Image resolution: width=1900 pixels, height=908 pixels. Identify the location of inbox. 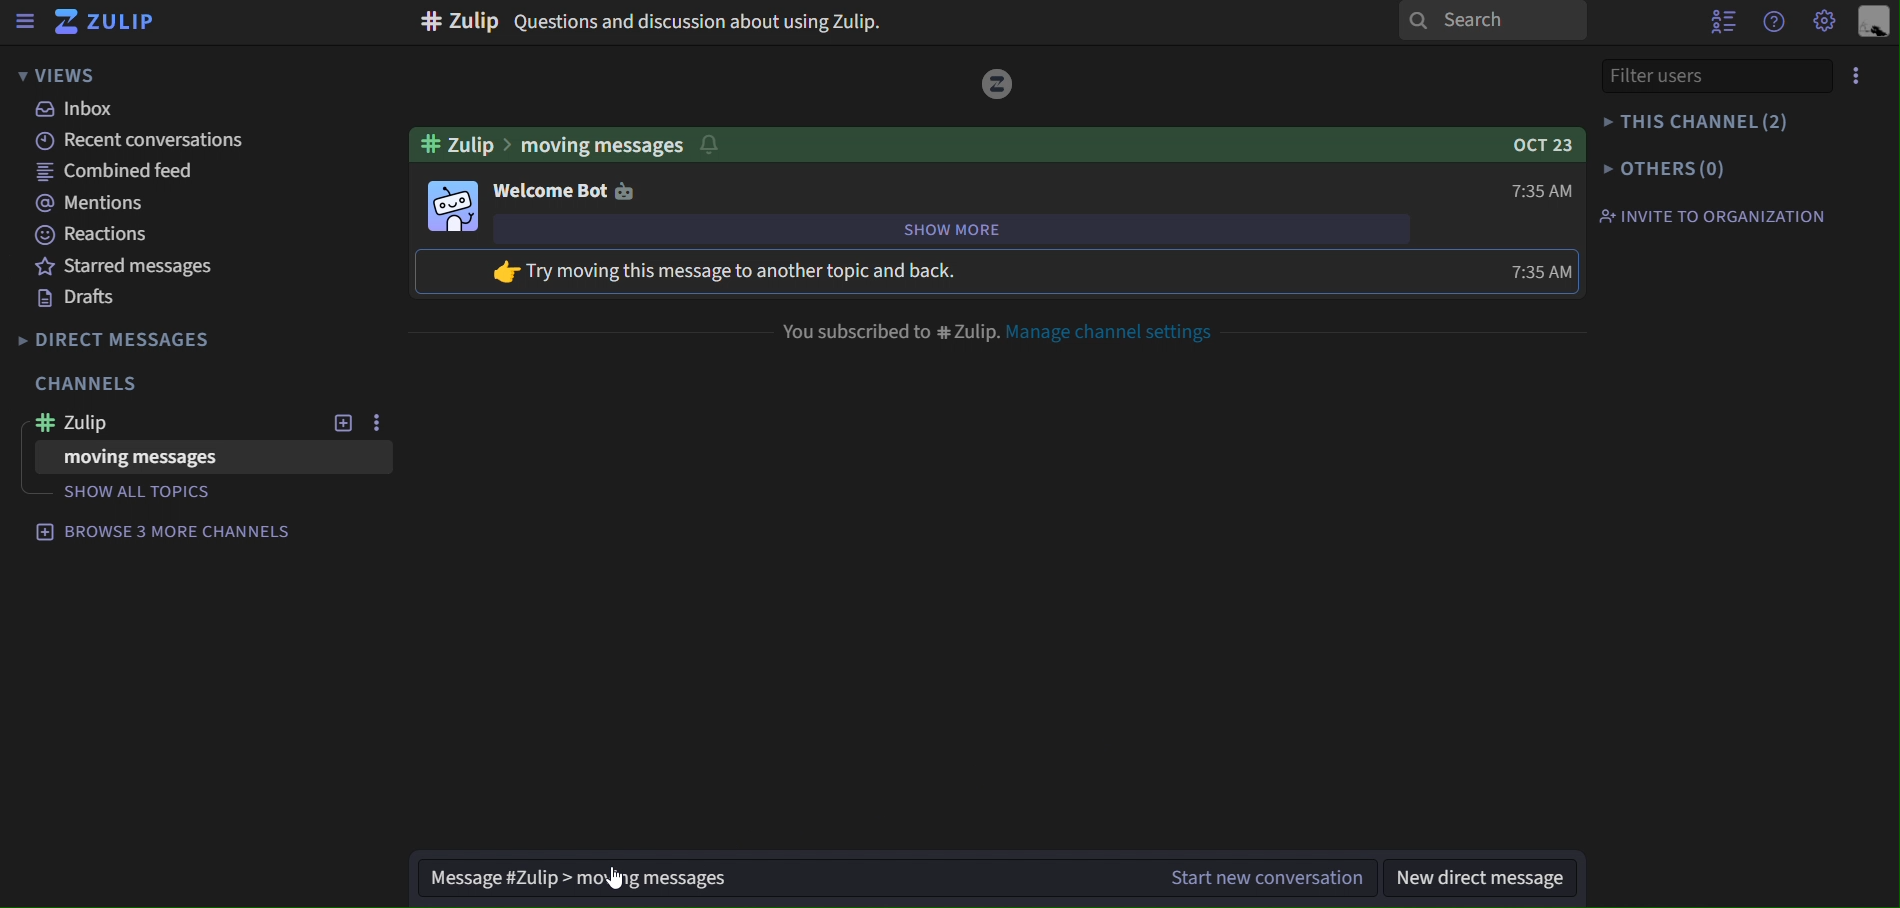
(83, 111).